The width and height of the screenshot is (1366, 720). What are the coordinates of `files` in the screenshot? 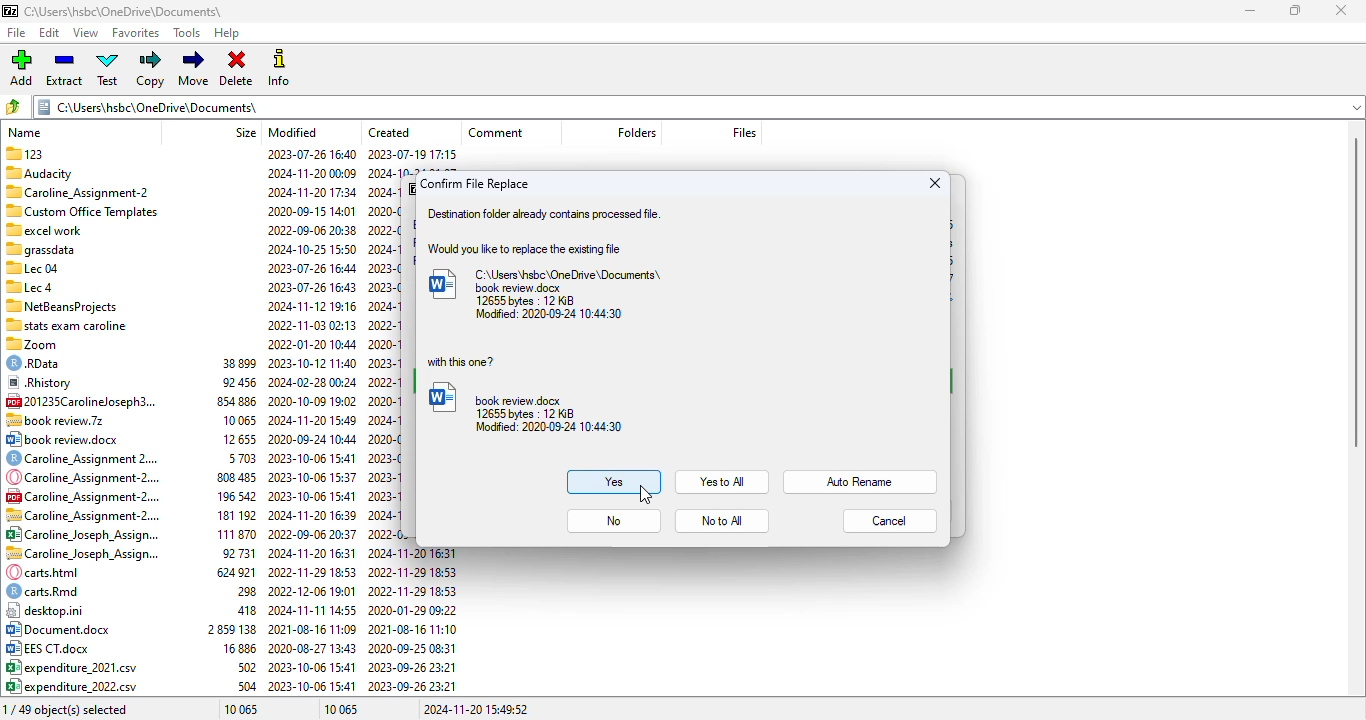 It's located at (744, 133).